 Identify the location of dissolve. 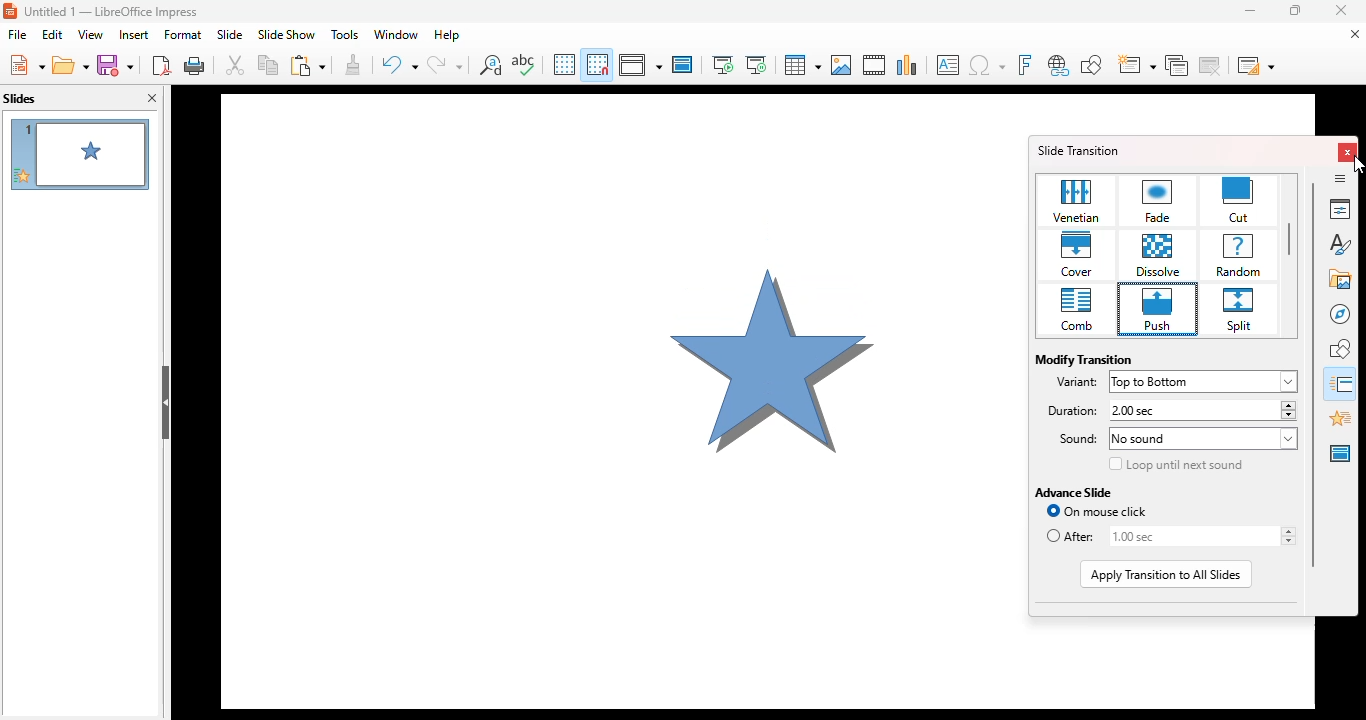
(1159, 256).